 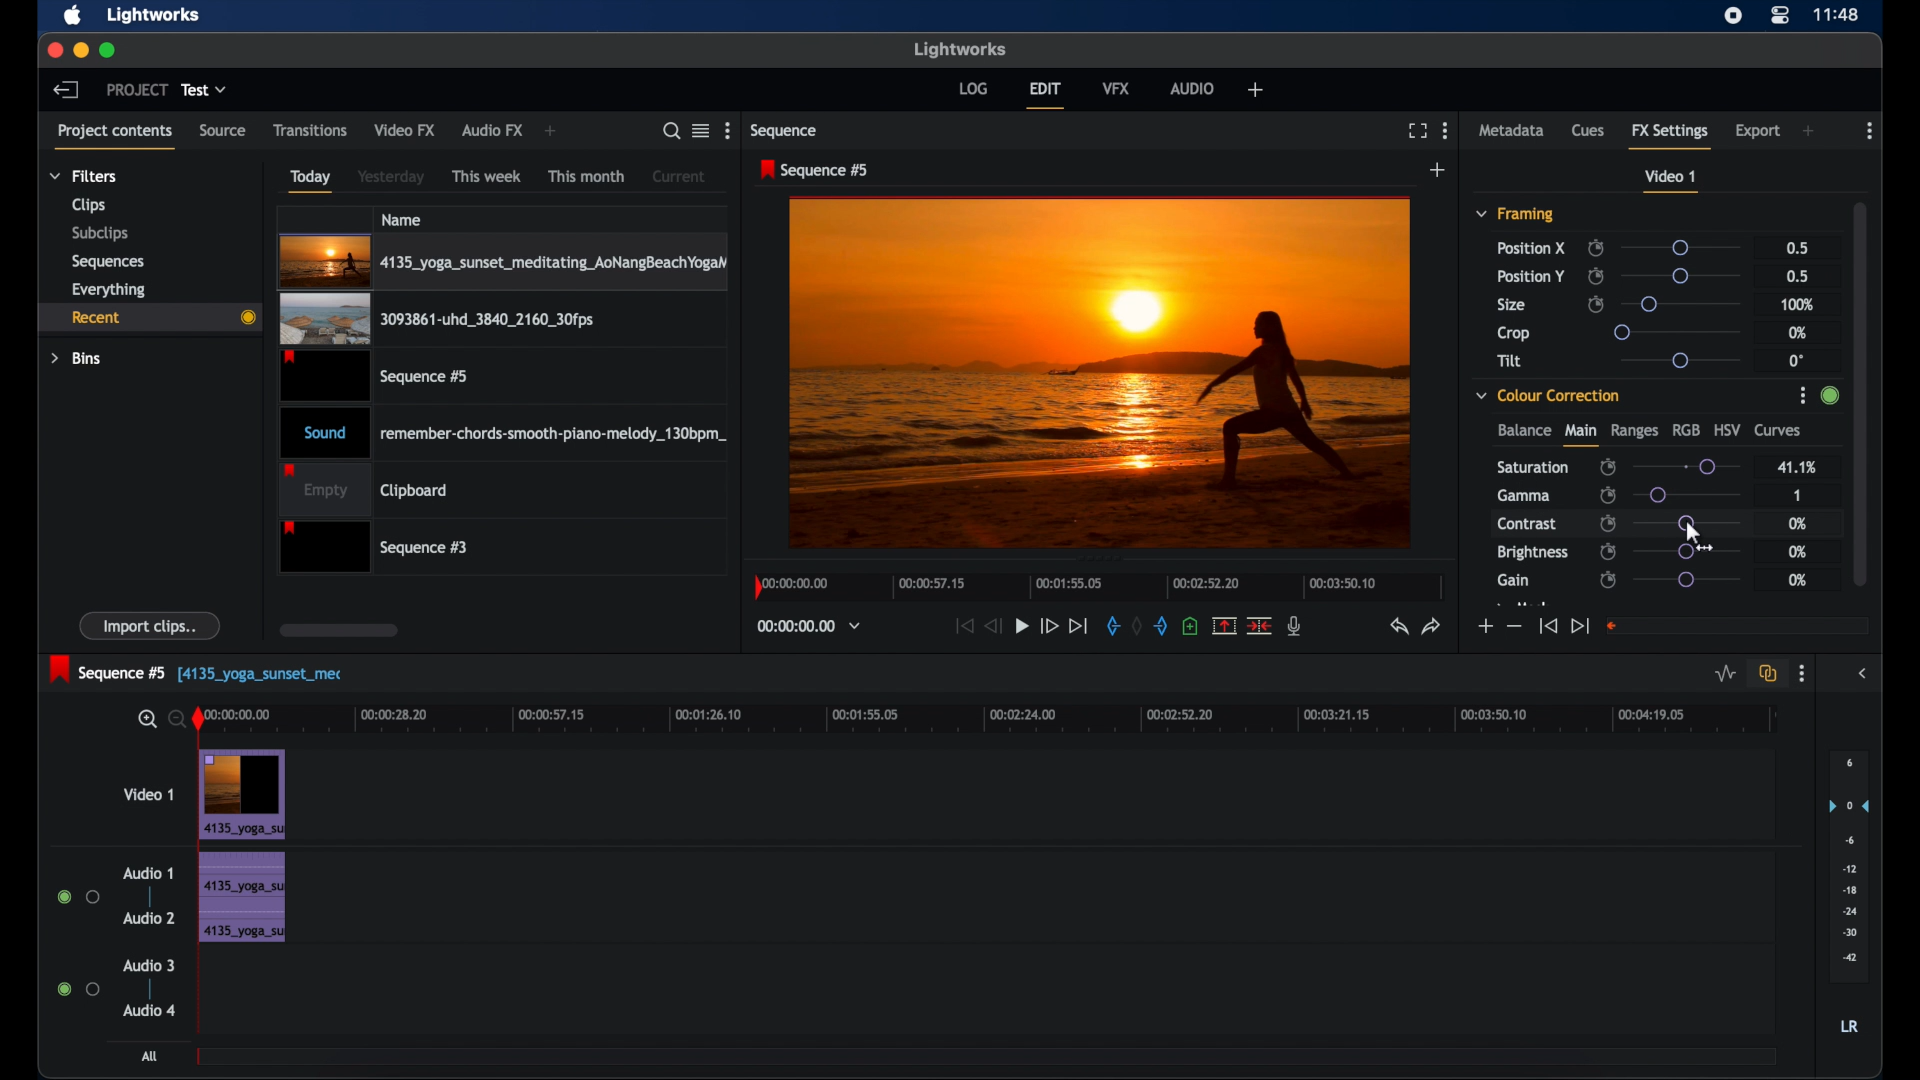 What do you see at coordinates (1417, 131) in the screenshot?
I see `full screen` at bounding box center [1417, 131].